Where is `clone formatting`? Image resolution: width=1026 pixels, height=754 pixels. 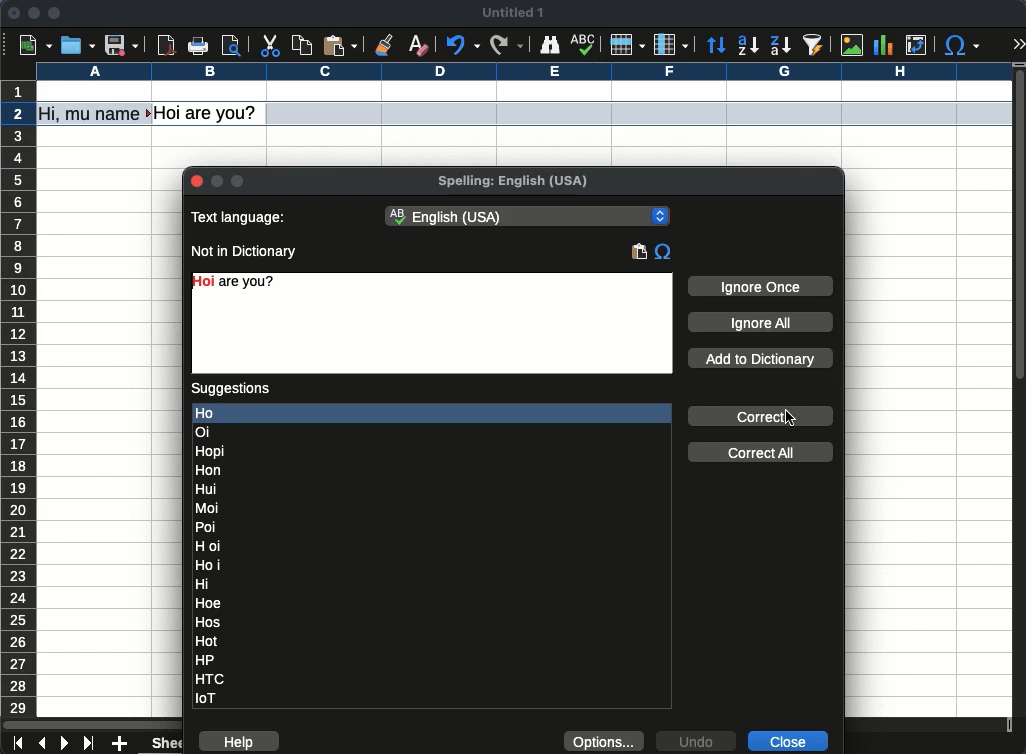 clone formatting is located at coordinates (382, 43).